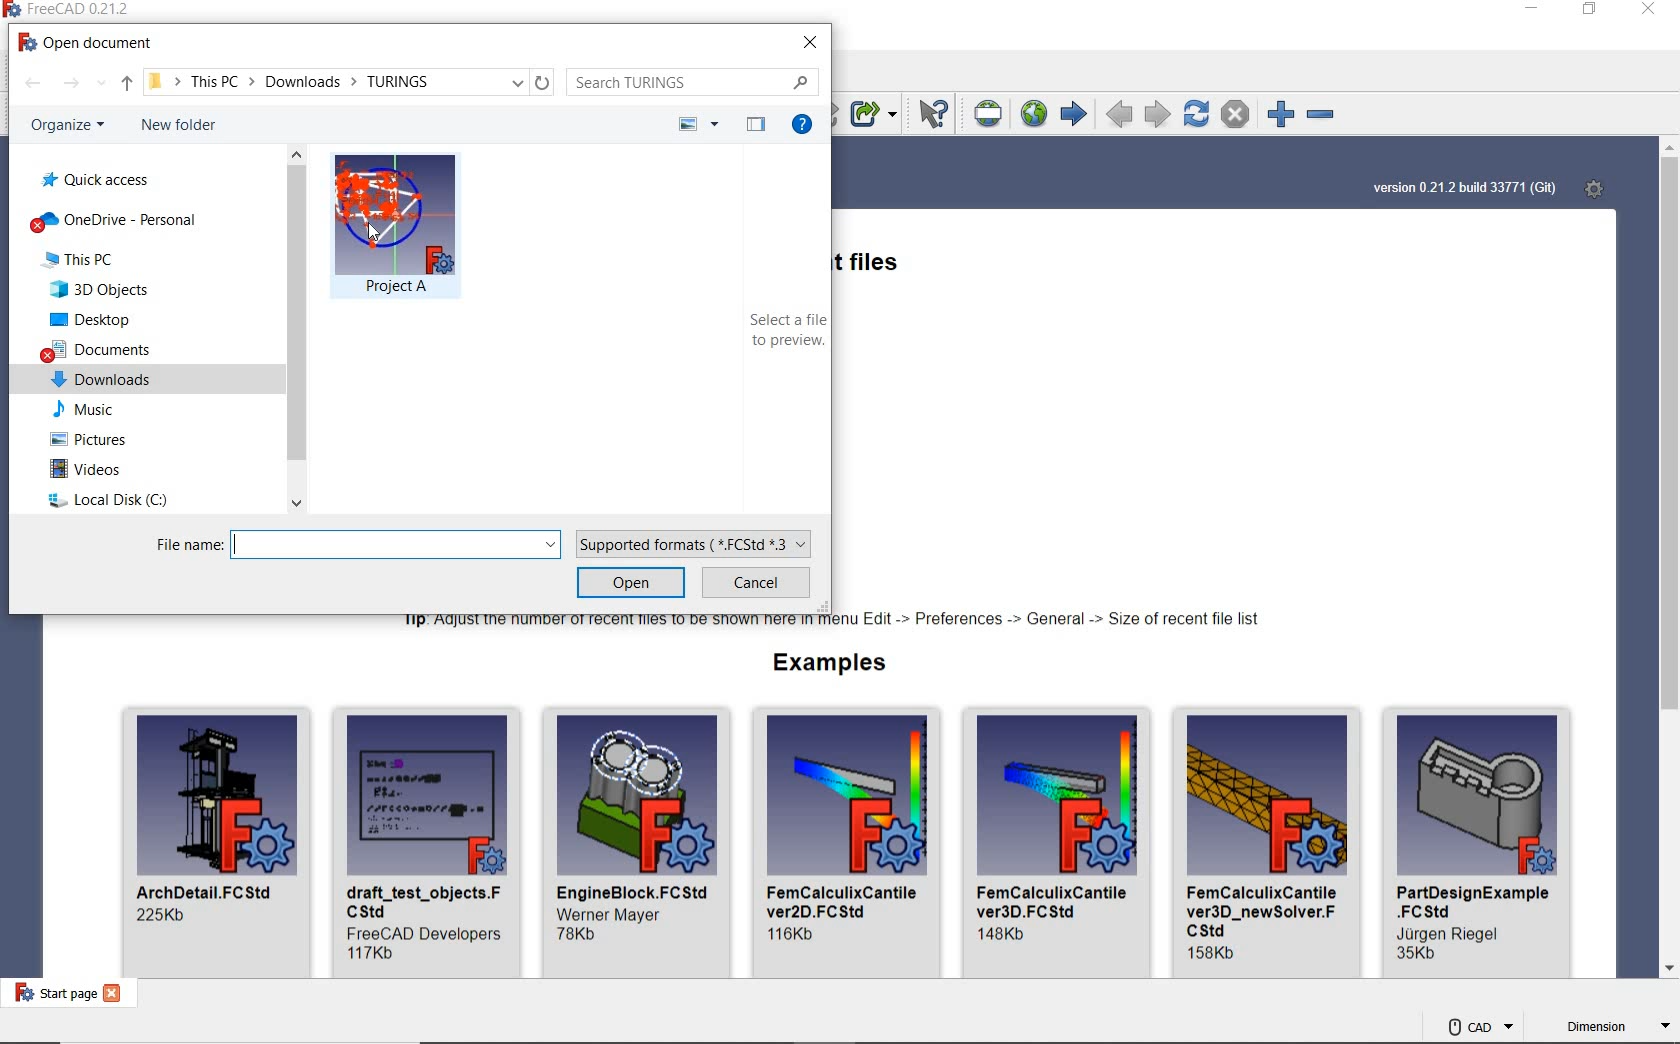 The width and height of the screenshot is (1680, 1044). What do you see at coordinates (102, 380) in the screenshot?
I see `downloads` at bounding box center [102, 380].